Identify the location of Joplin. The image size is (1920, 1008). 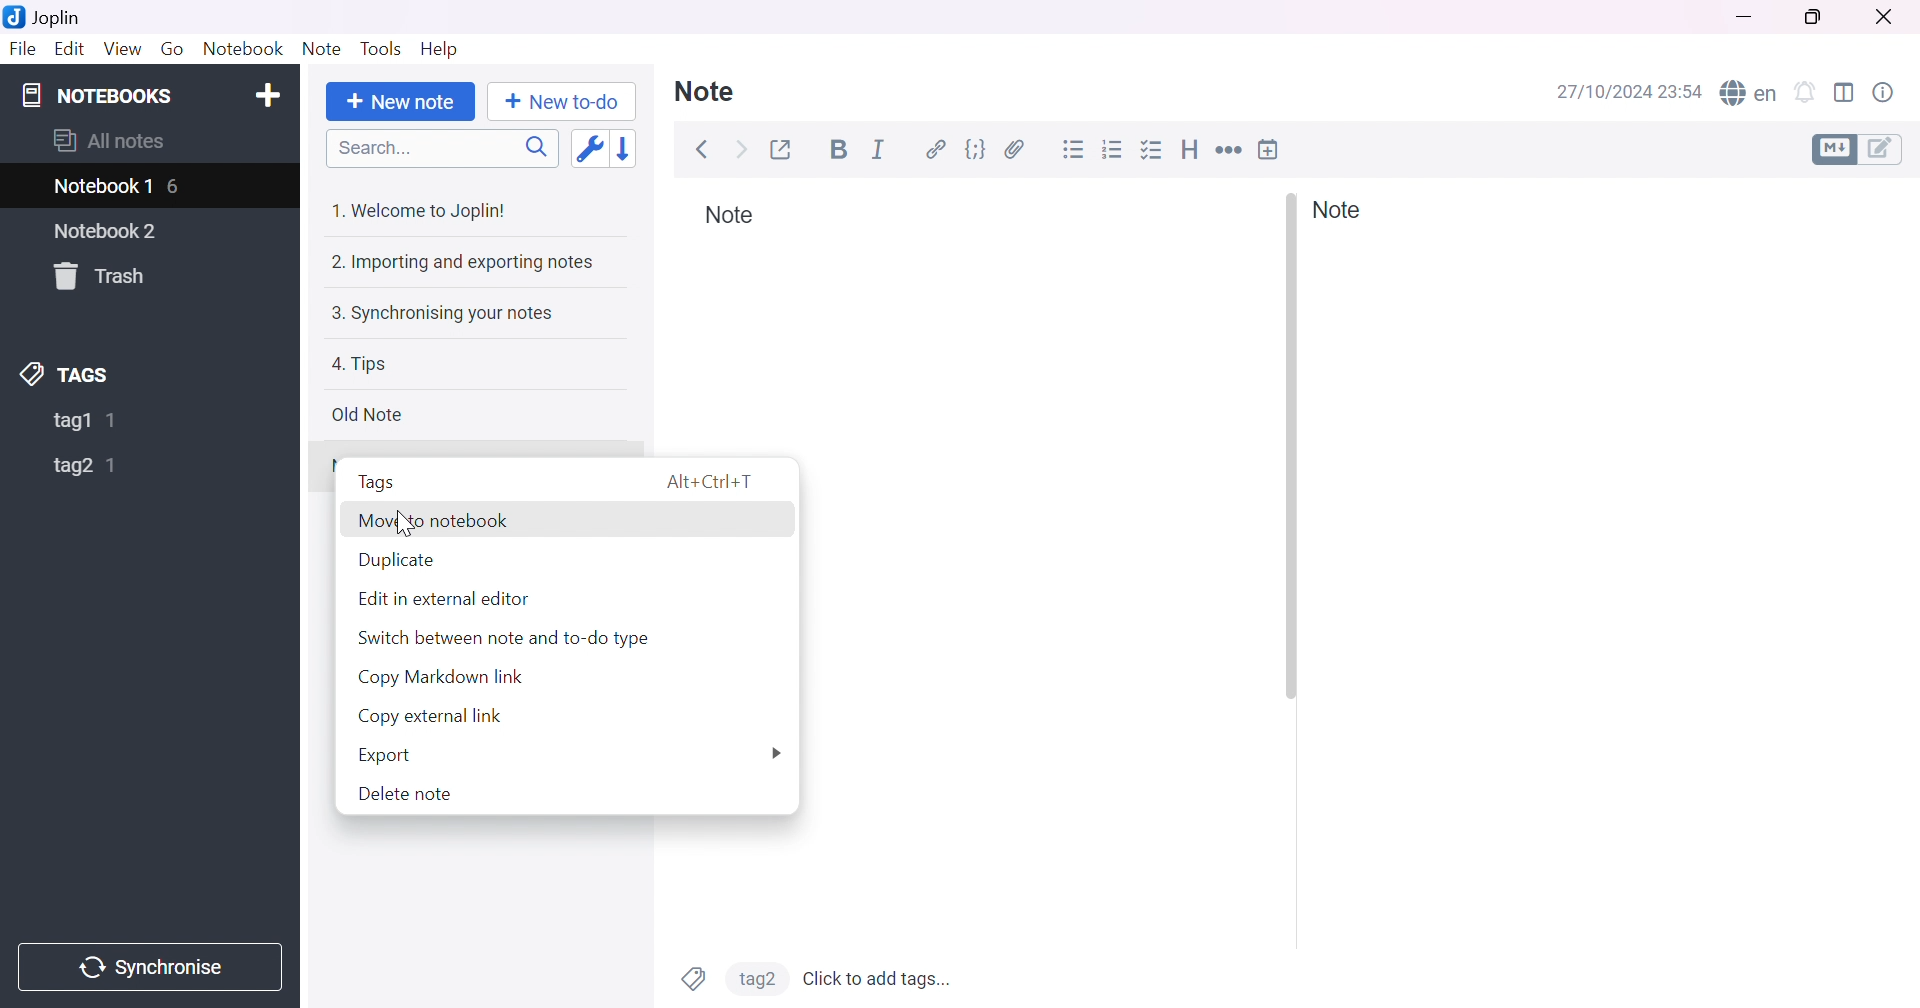
(46, 17).